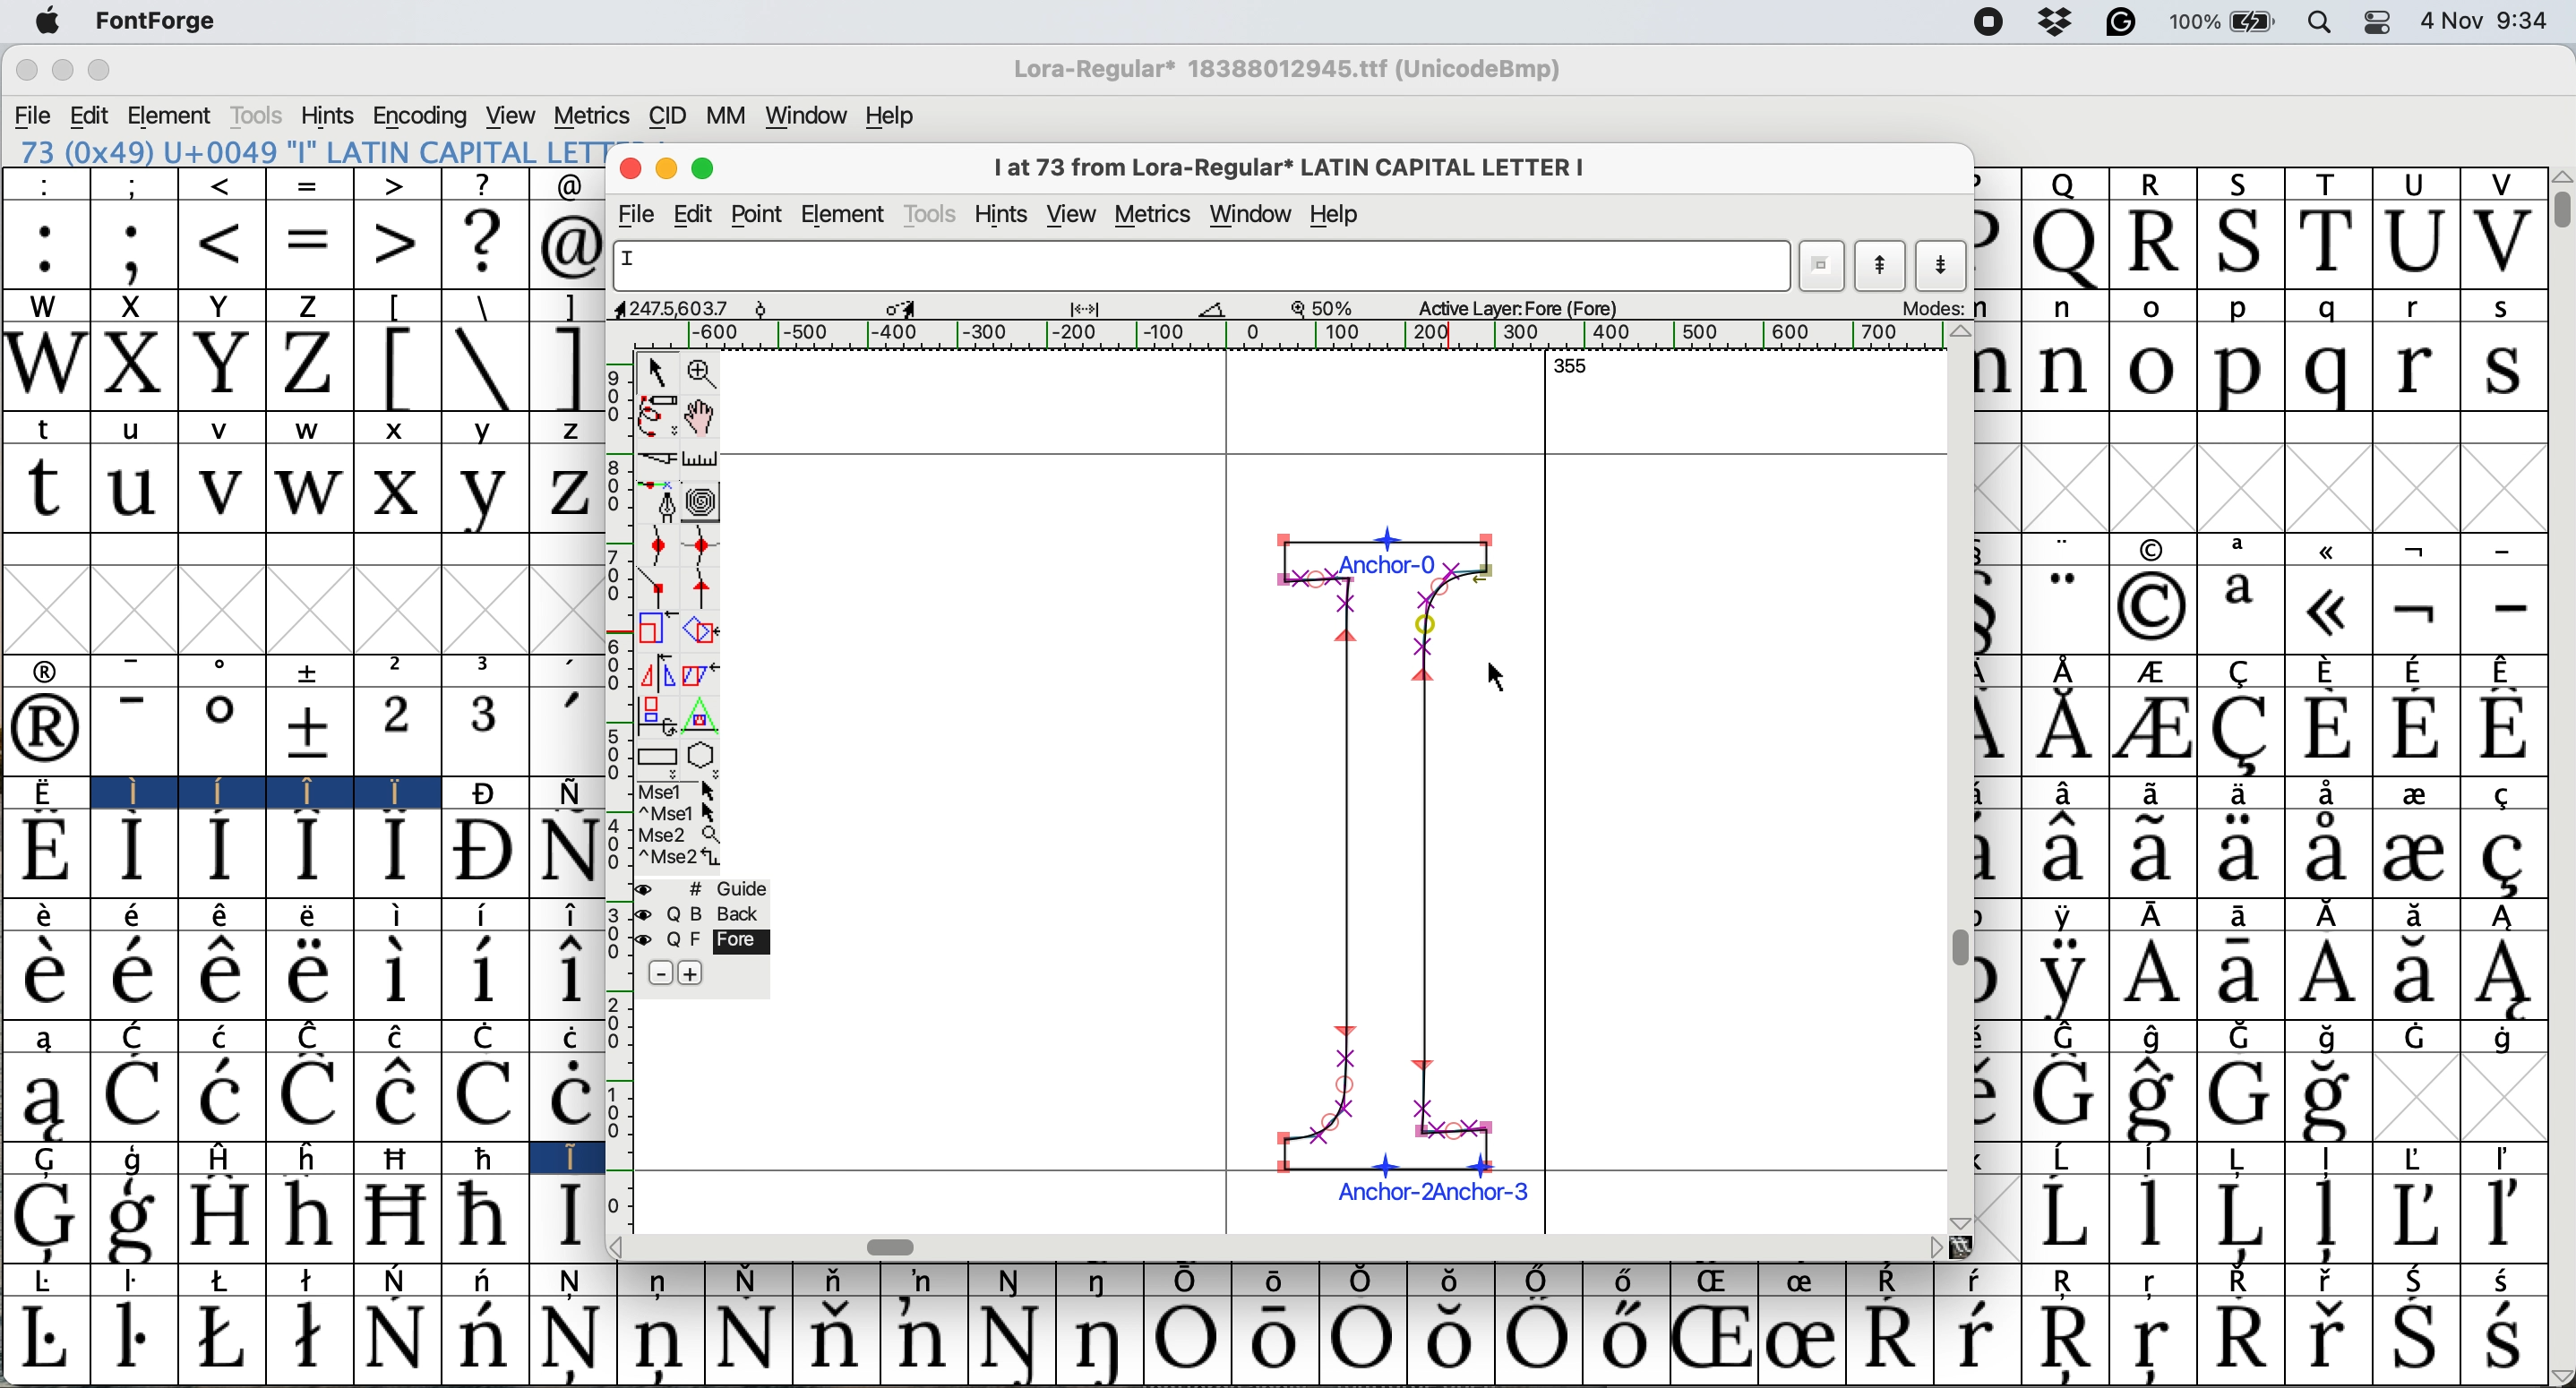  I want to click on scroll by hand, so click(702, 416).